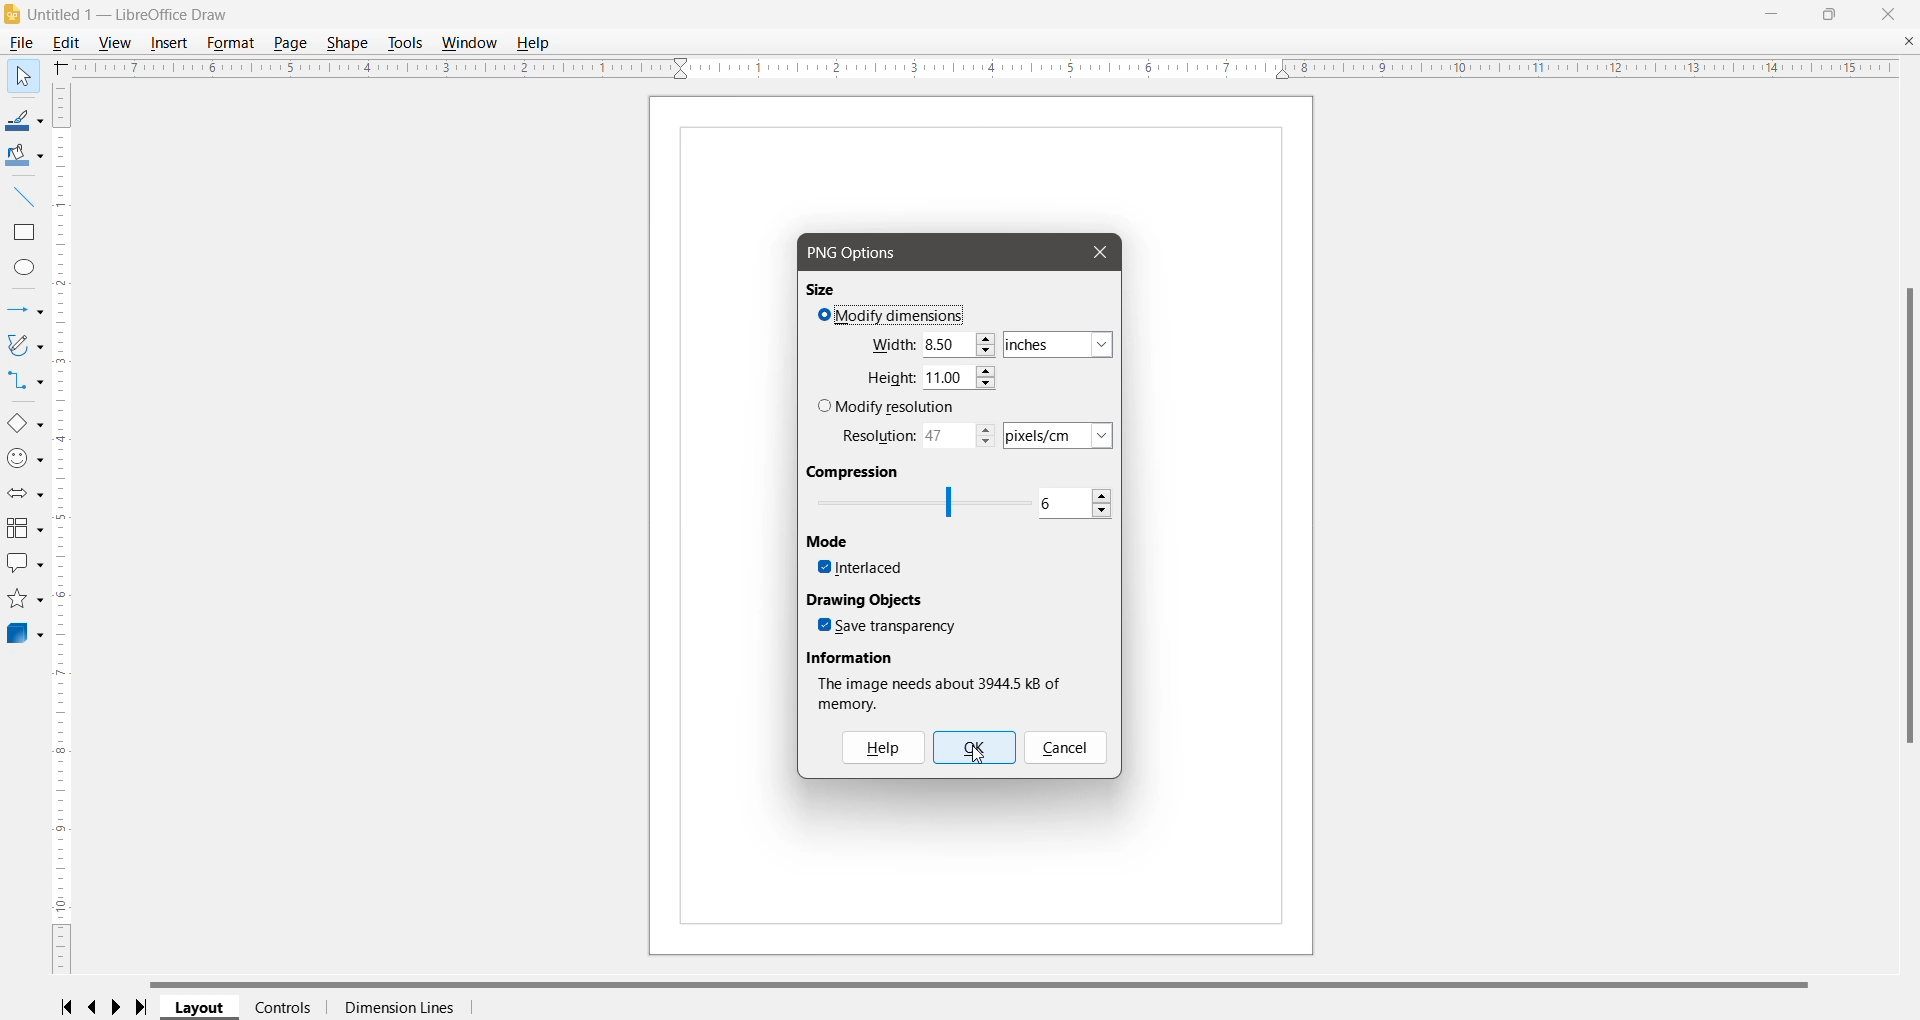 The width and height of the screenshot is (1920, 1020). What do you see at coordinates (24, 529) in the screenshot?
I see `Flowchart` at bounding box center [24, 529].